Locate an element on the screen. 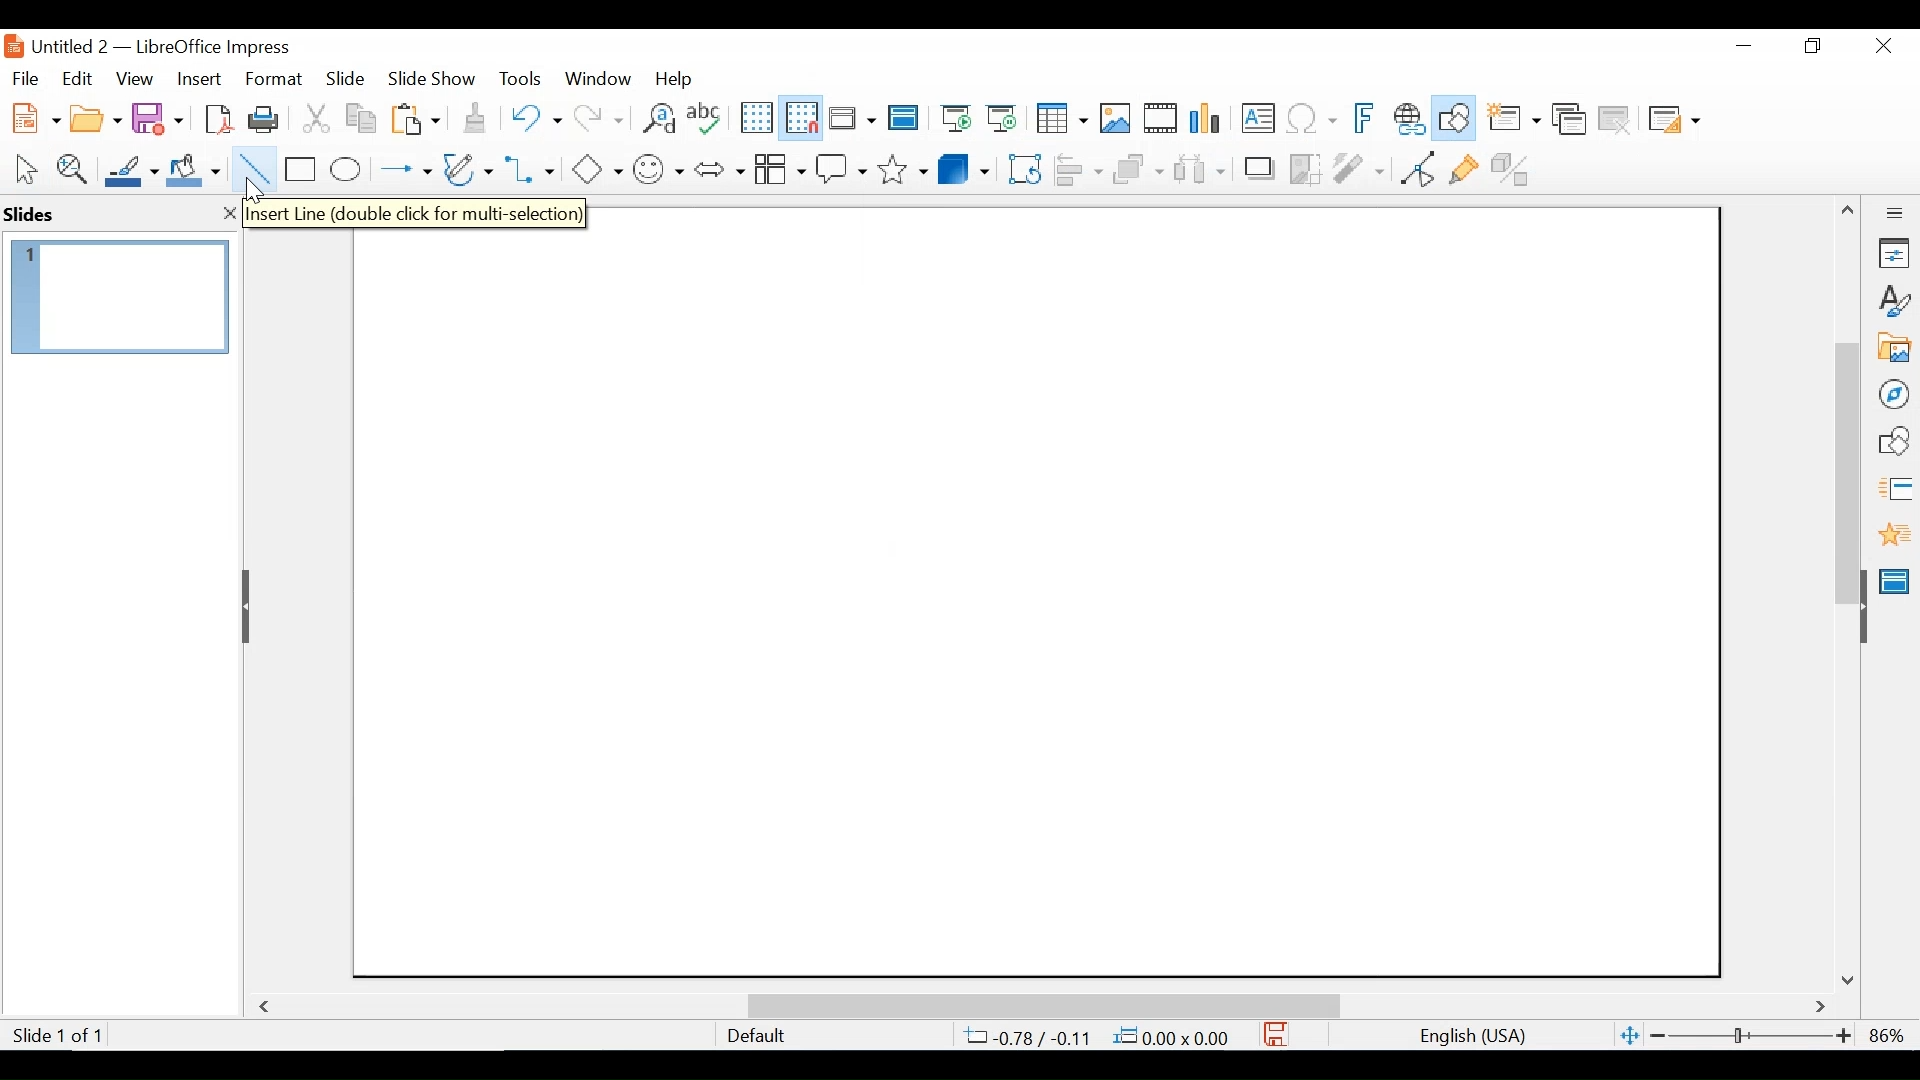  Shadow Image is located at coordinates (1261, 167).